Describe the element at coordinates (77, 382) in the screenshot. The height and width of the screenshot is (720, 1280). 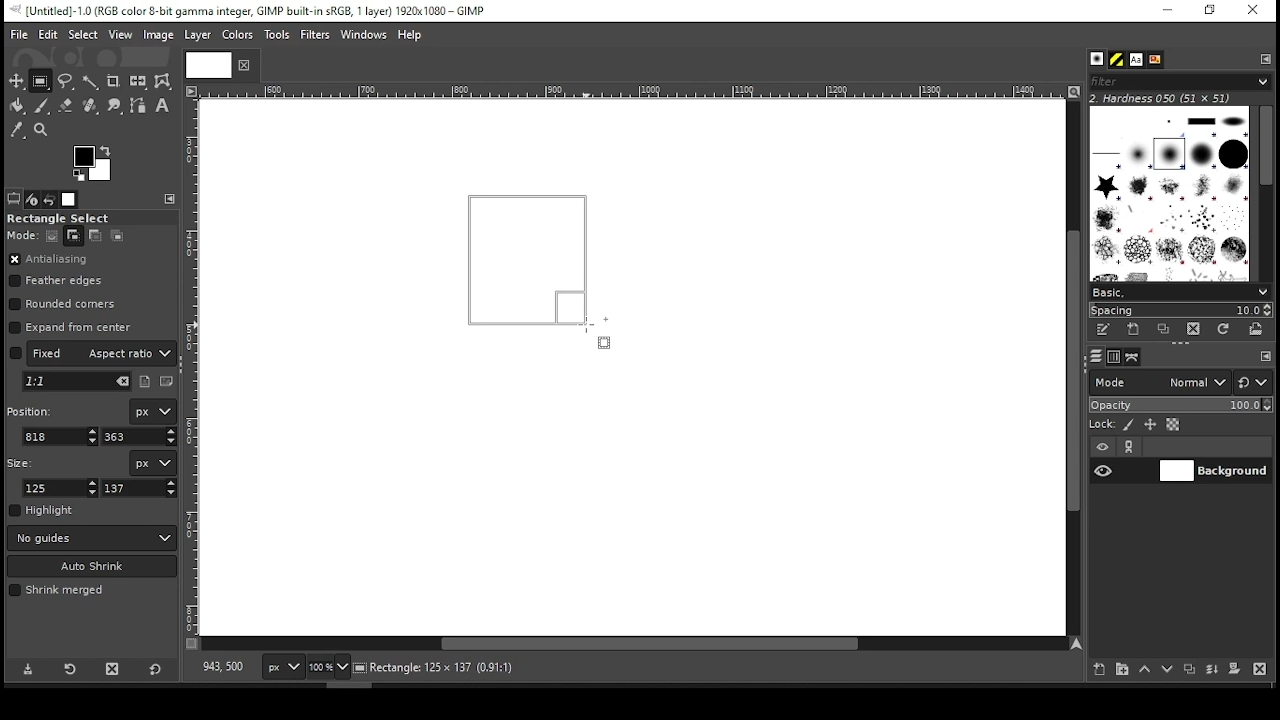
I see `pick aspect ration` at that location.